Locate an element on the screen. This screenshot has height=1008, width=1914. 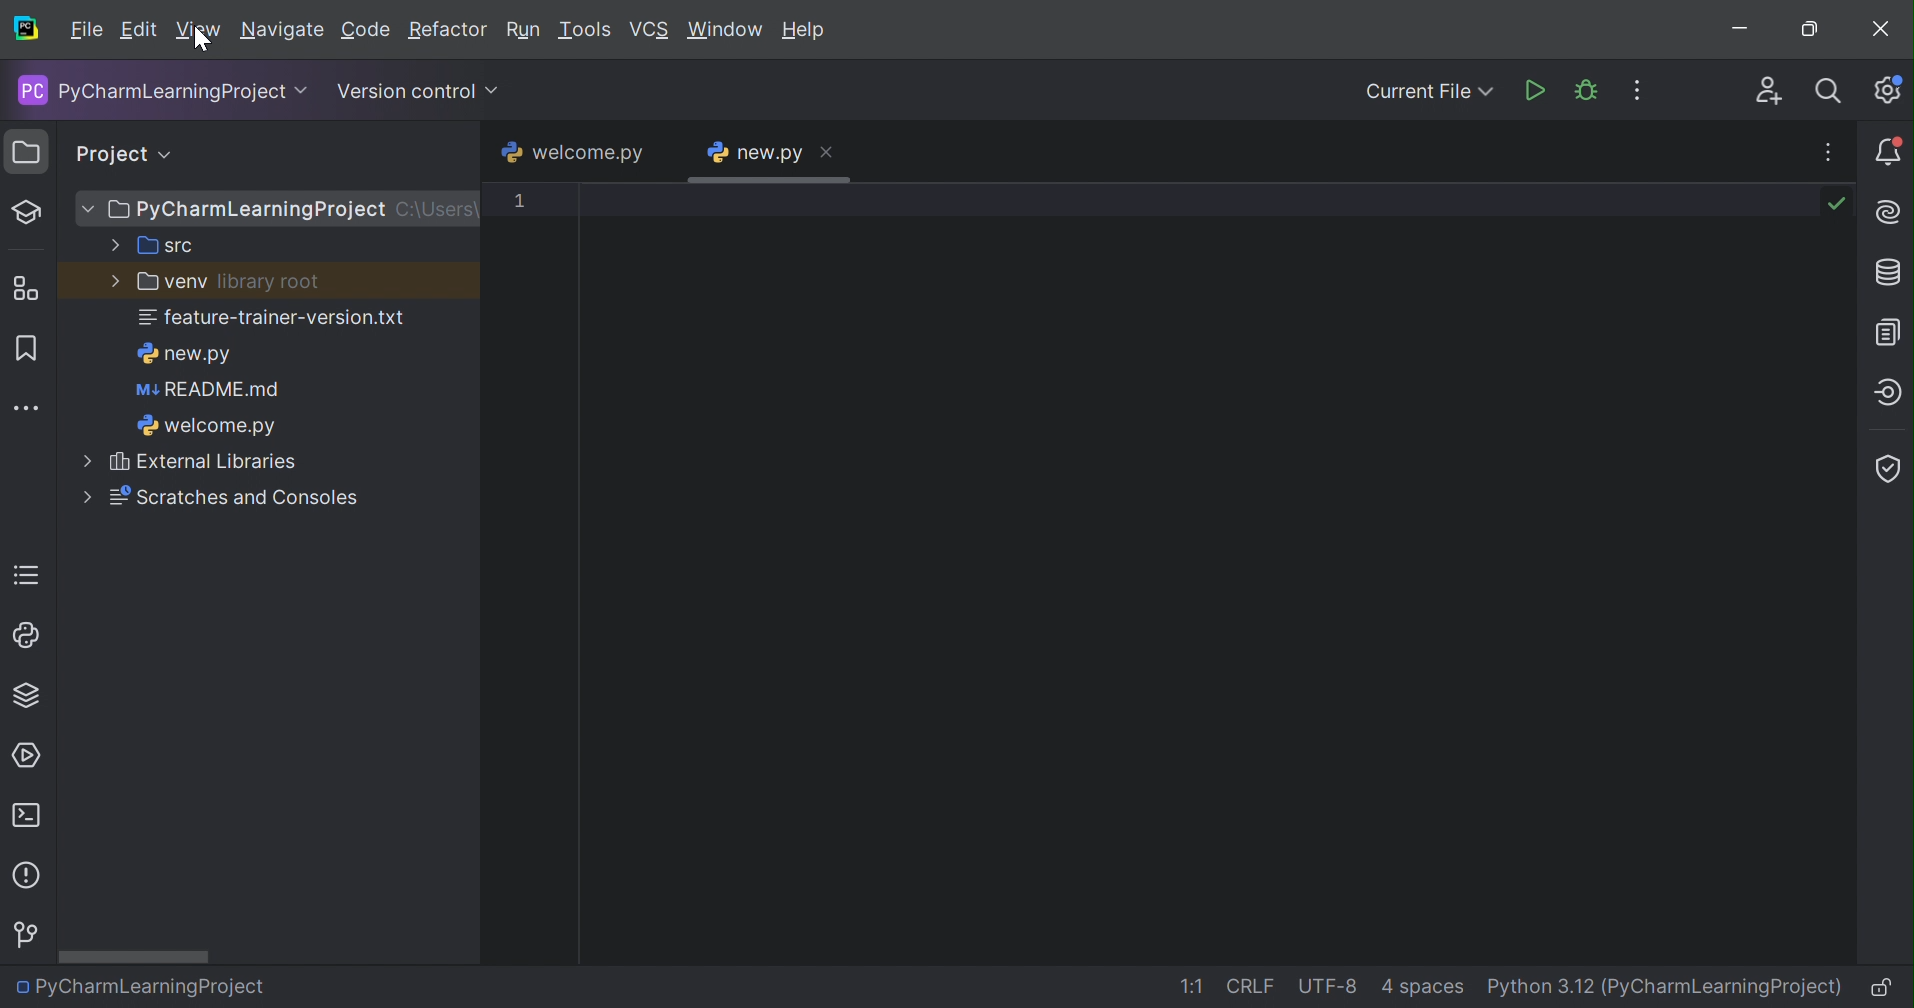
src is located at coordinates (151, 246).